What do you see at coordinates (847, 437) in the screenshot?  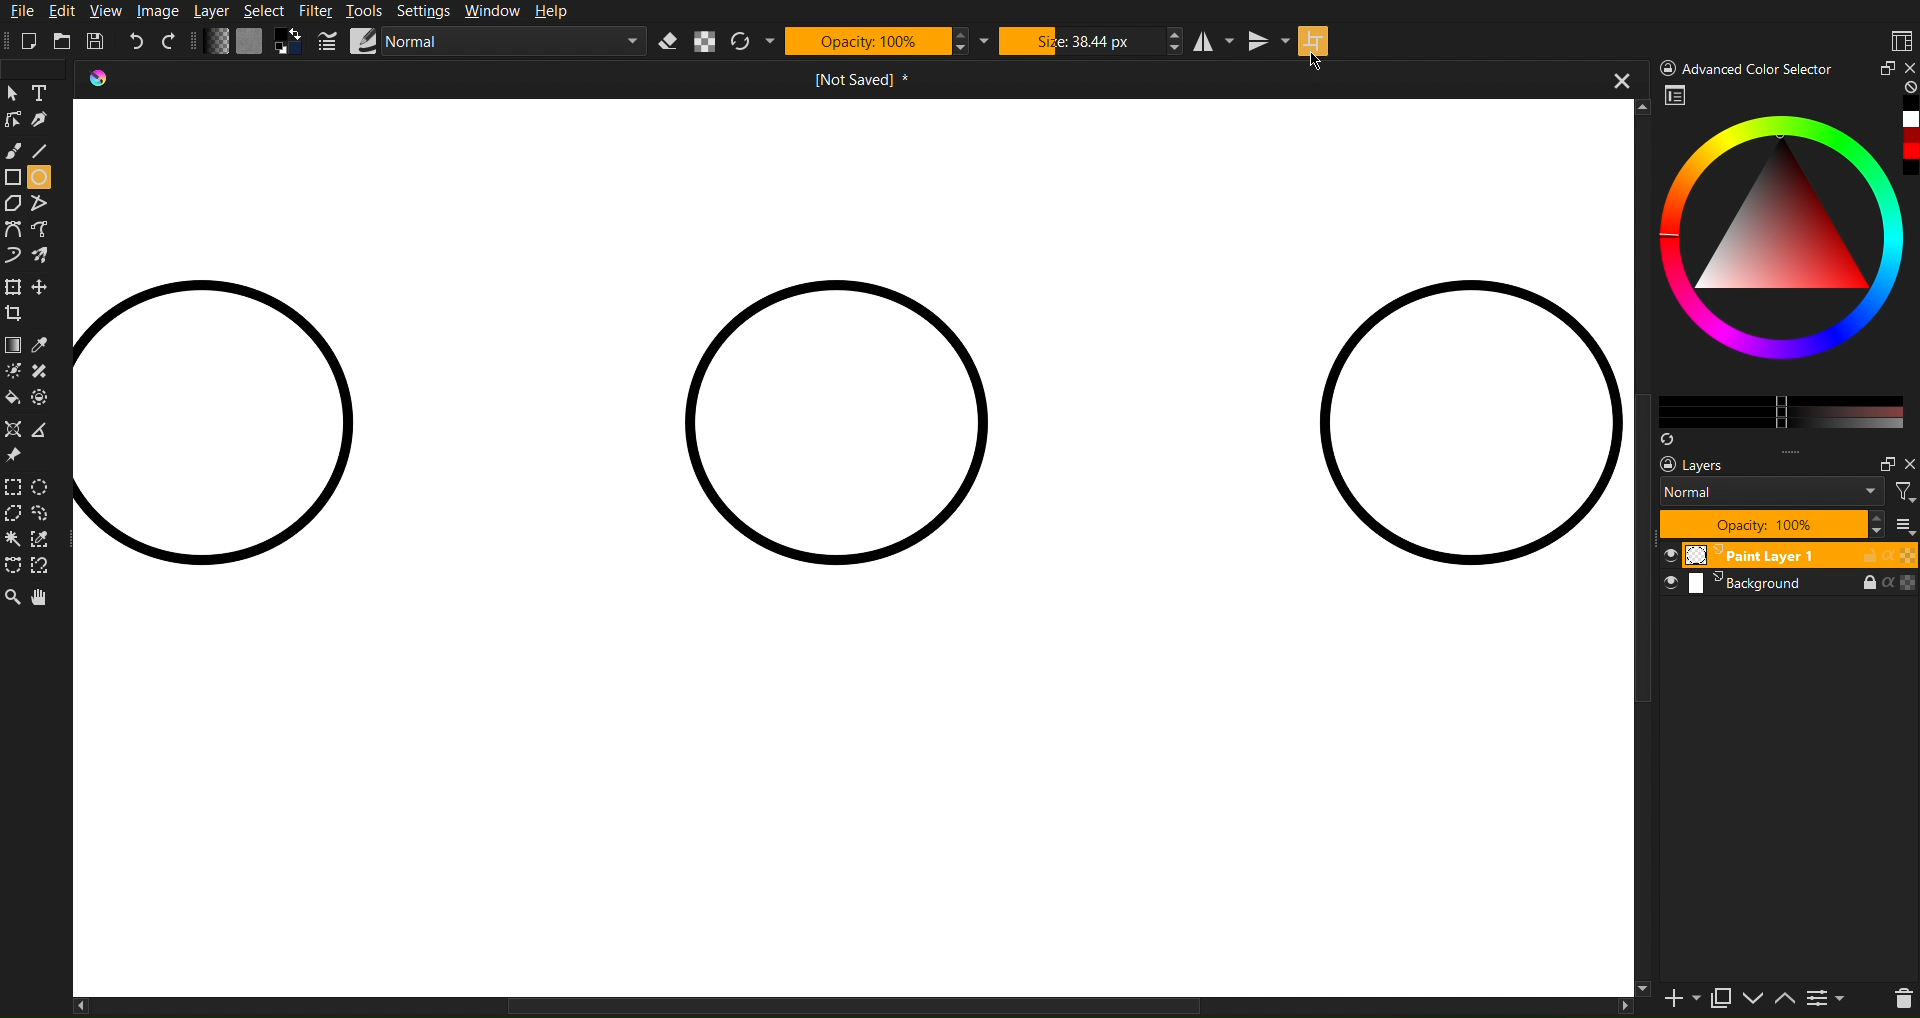 I see `Circle Wrap Around` at bounding box center [847, 437].